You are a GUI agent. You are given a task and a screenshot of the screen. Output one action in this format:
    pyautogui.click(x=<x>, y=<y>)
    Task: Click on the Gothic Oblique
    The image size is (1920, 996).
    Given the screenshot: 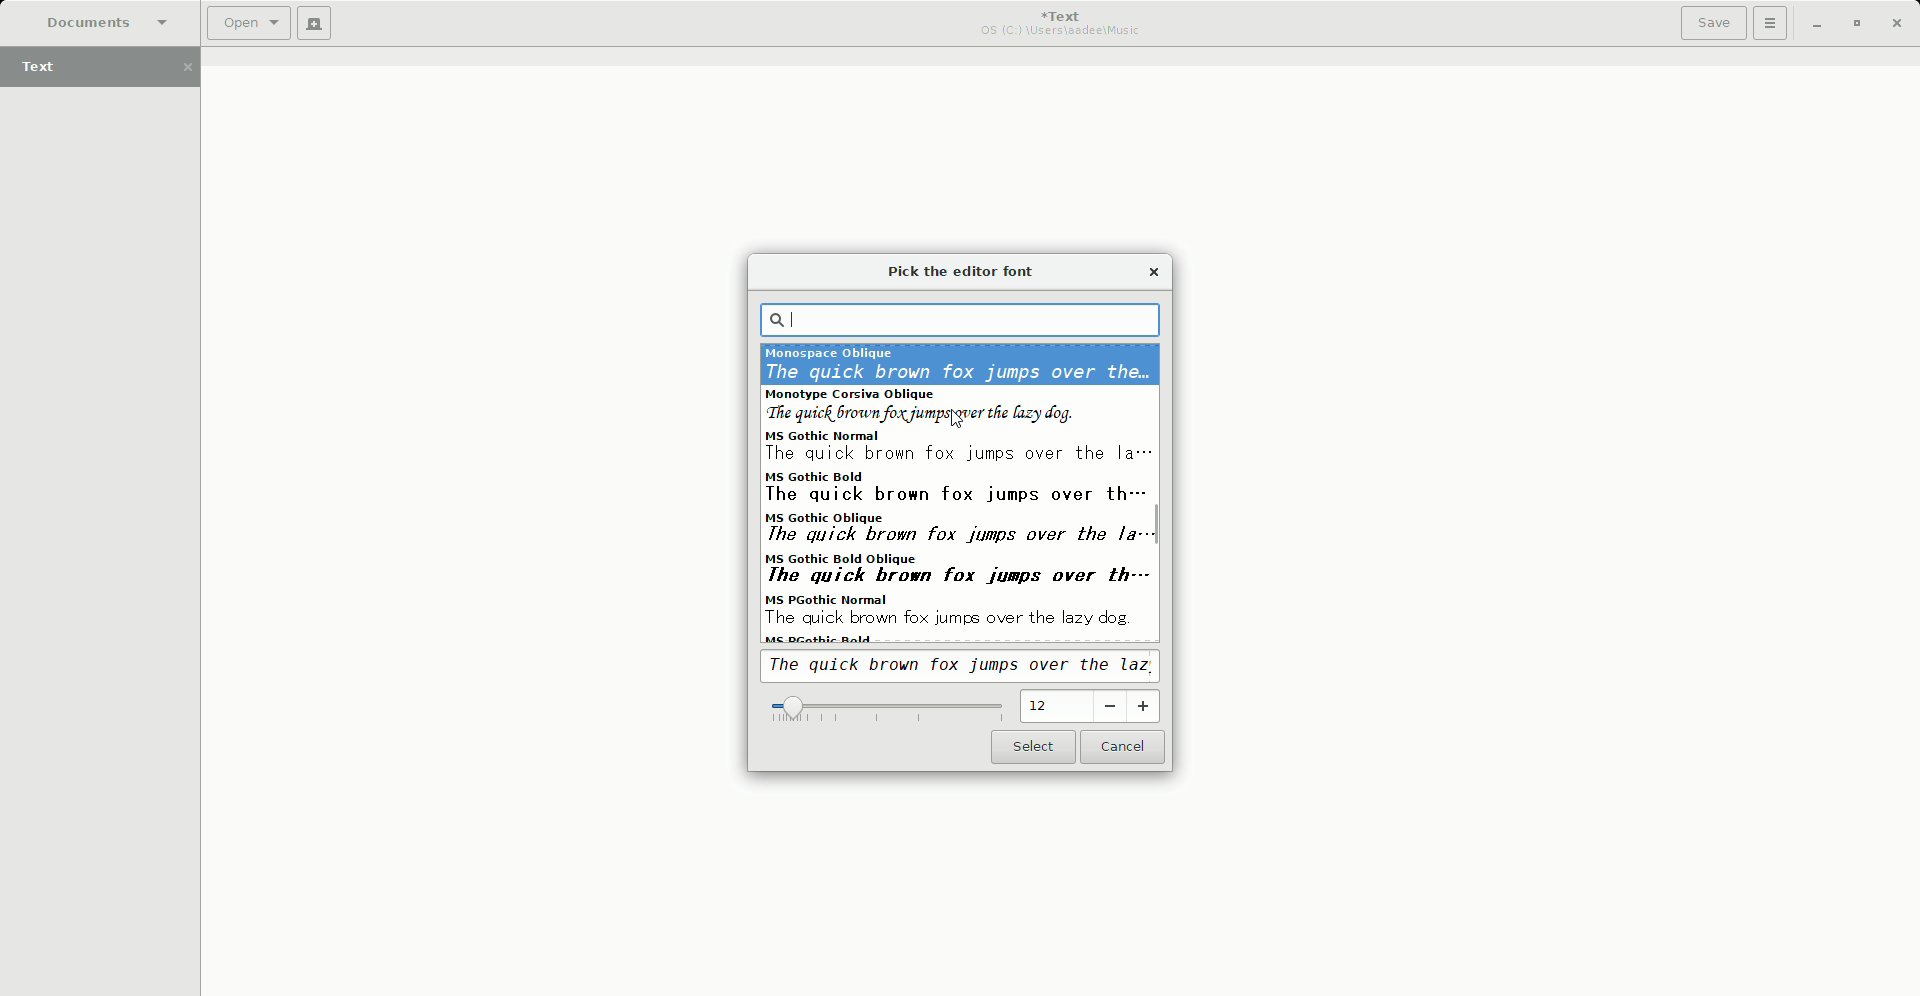 What is the action you would take?
    pyautogui.click(x=959, y=529)
    